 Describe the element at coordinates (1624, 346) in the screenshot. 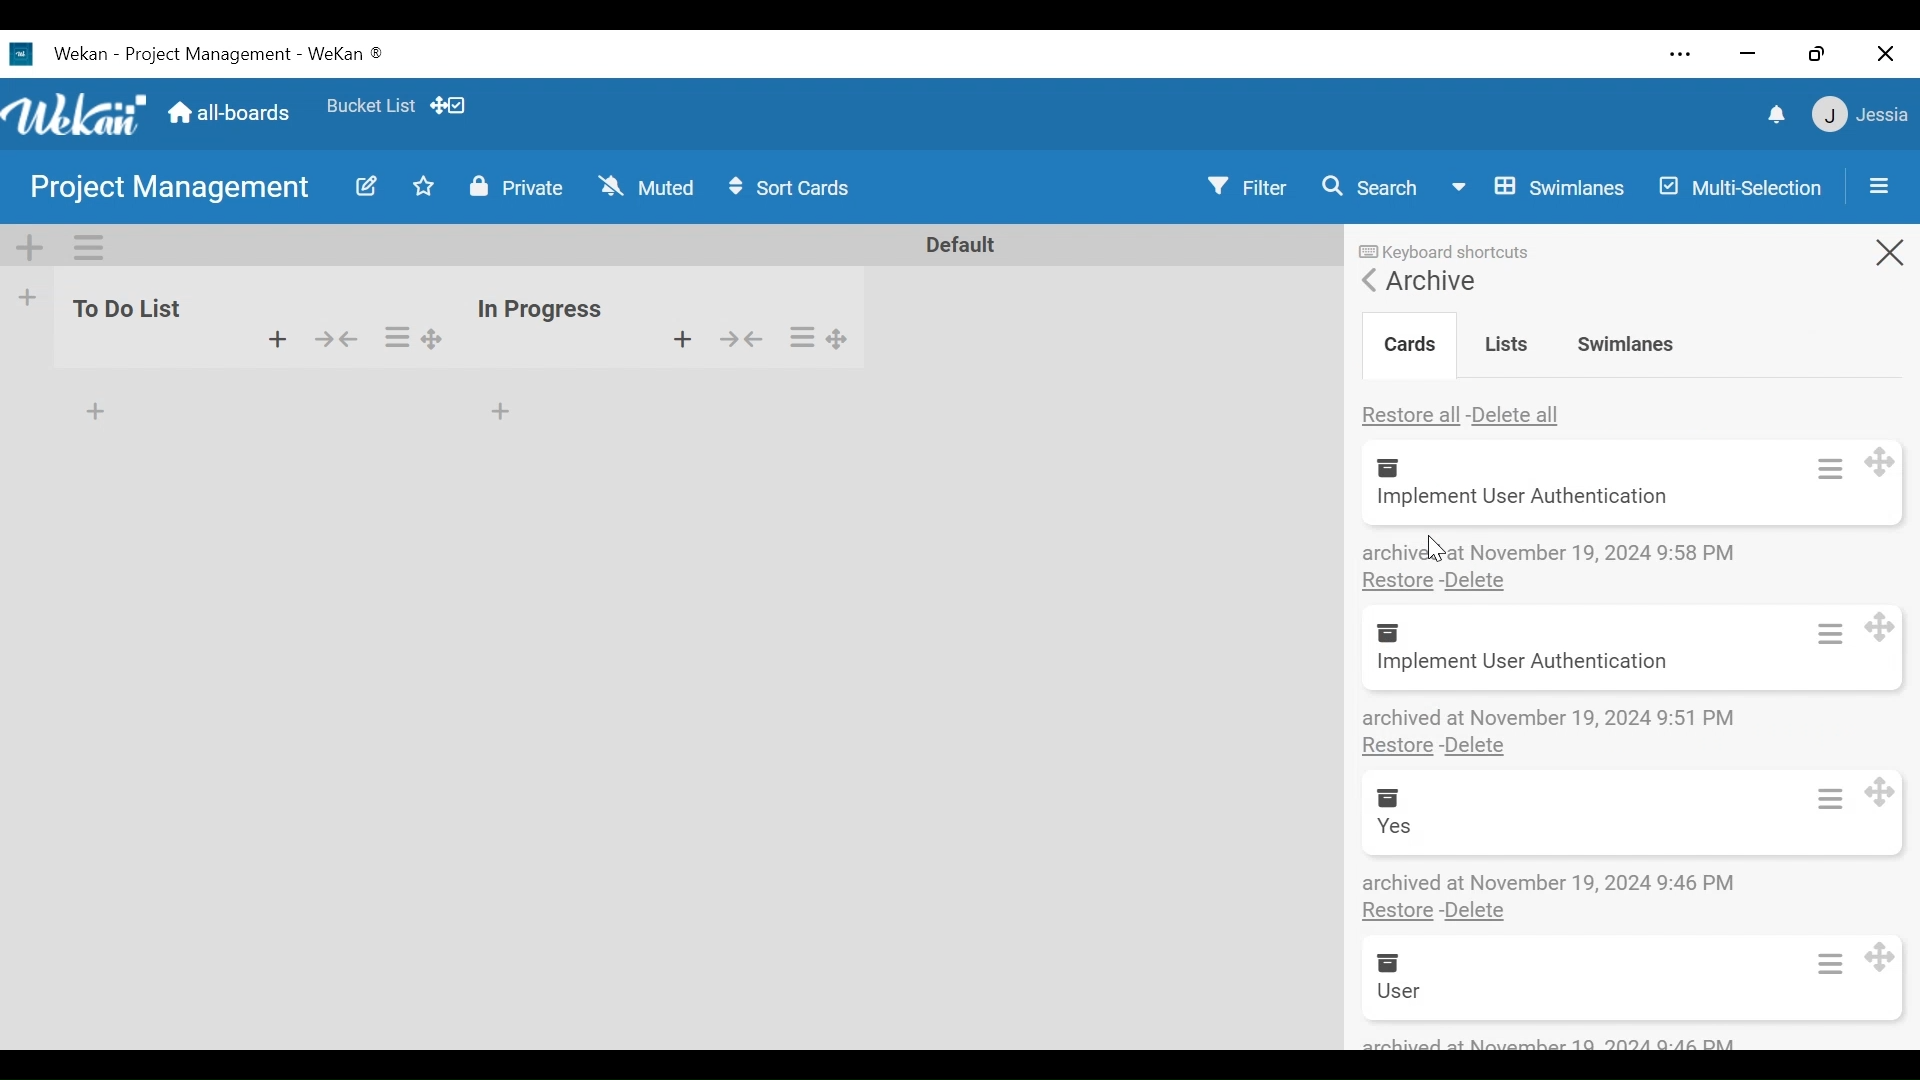

I see `Swimlanes` at that location.